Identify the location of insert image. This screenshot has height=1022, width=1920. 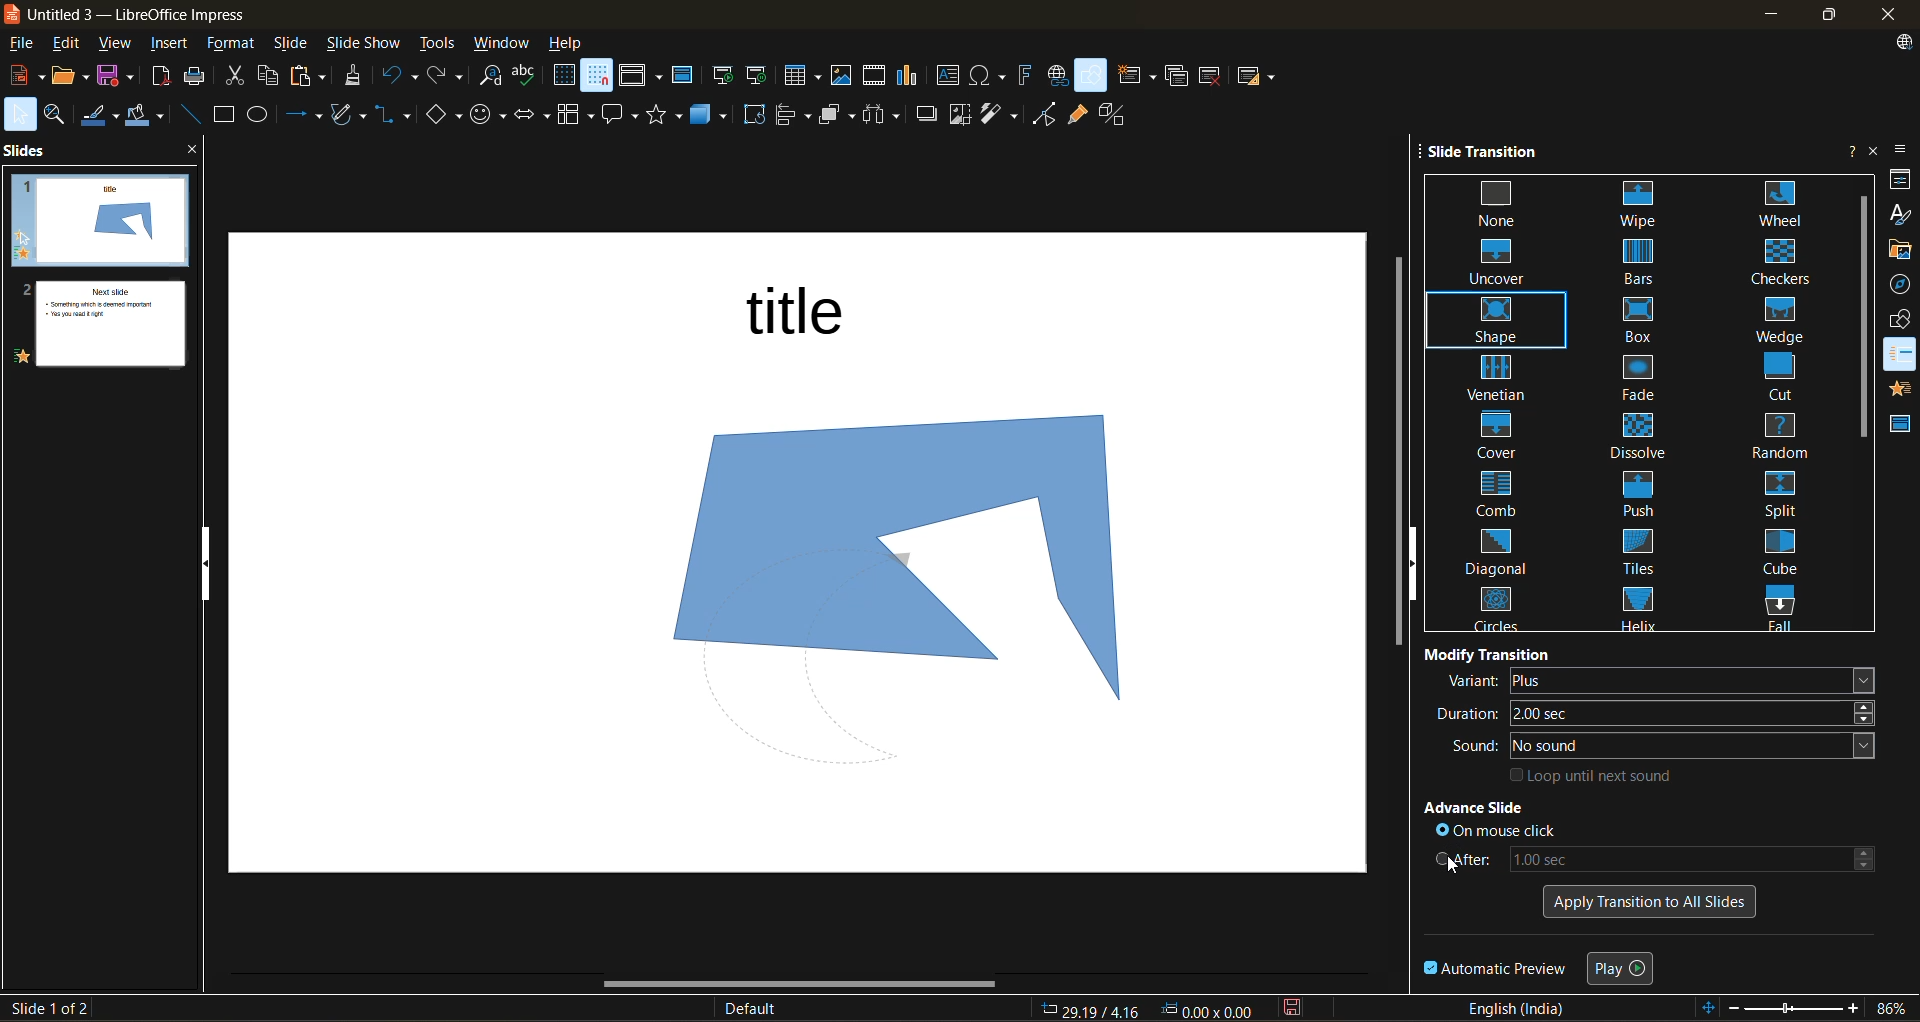
(844, 74).